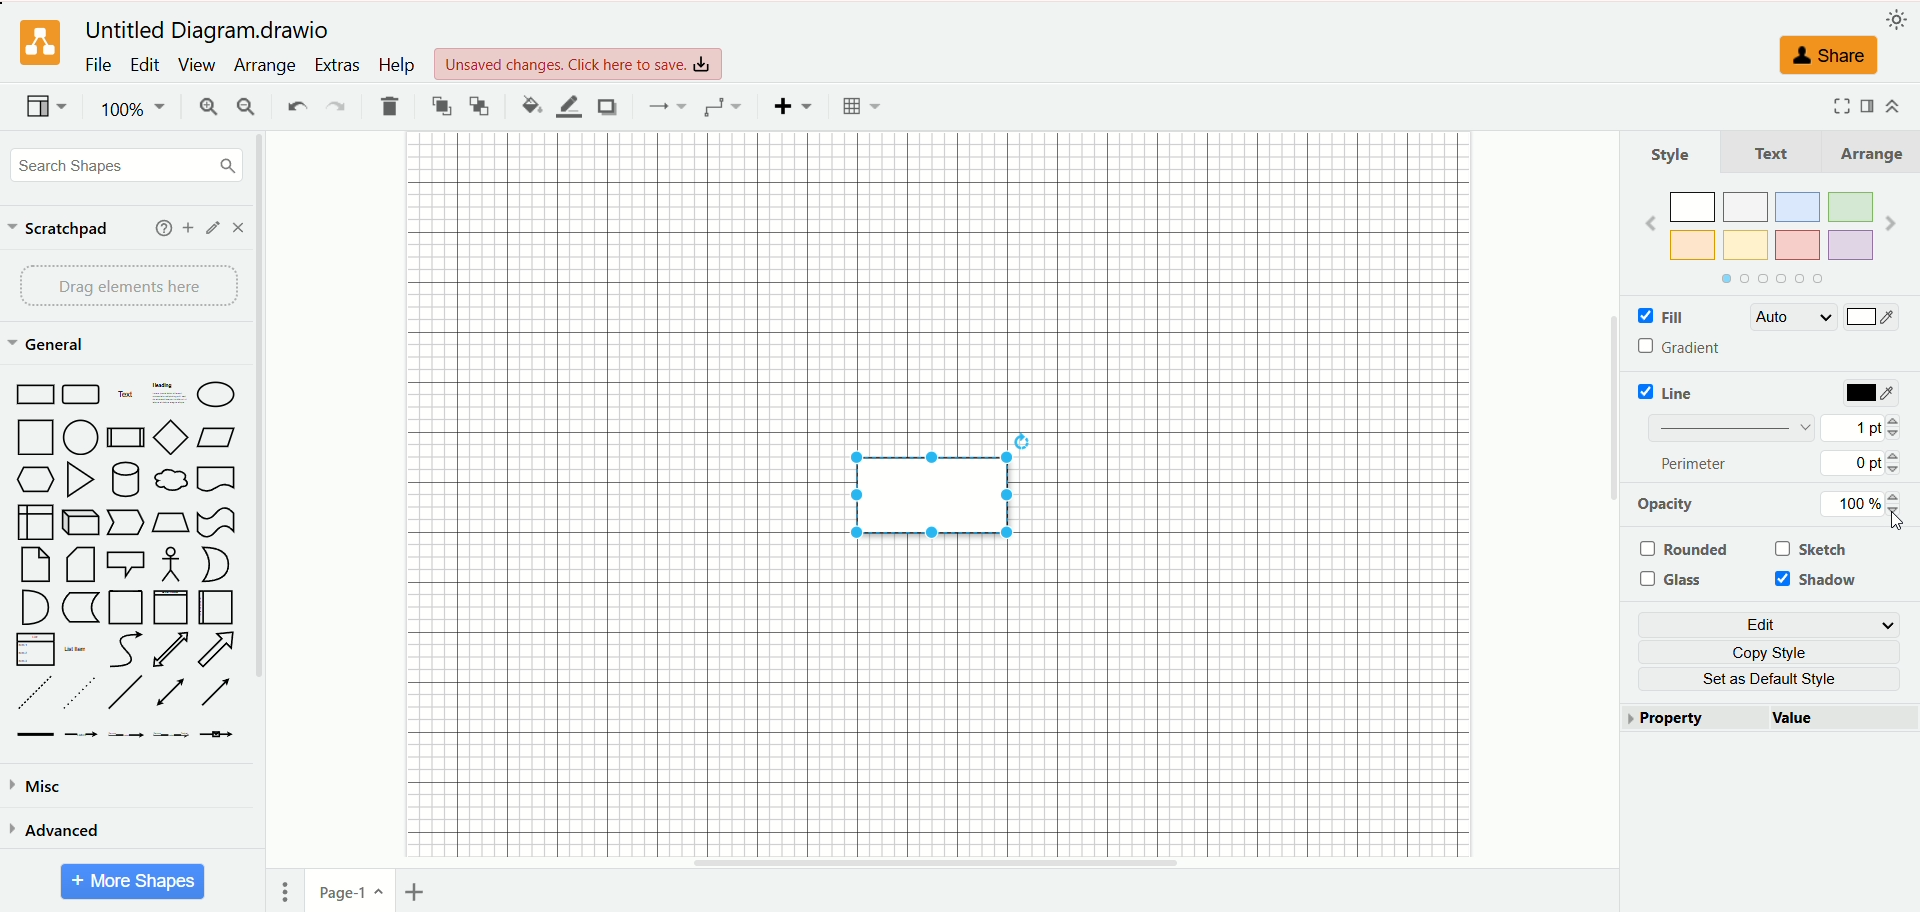 The width and height of the screenshot is (1920, 912). Describe the element at coordinates (1864, 463) in the screenshot. I see `0 pt` at that location.